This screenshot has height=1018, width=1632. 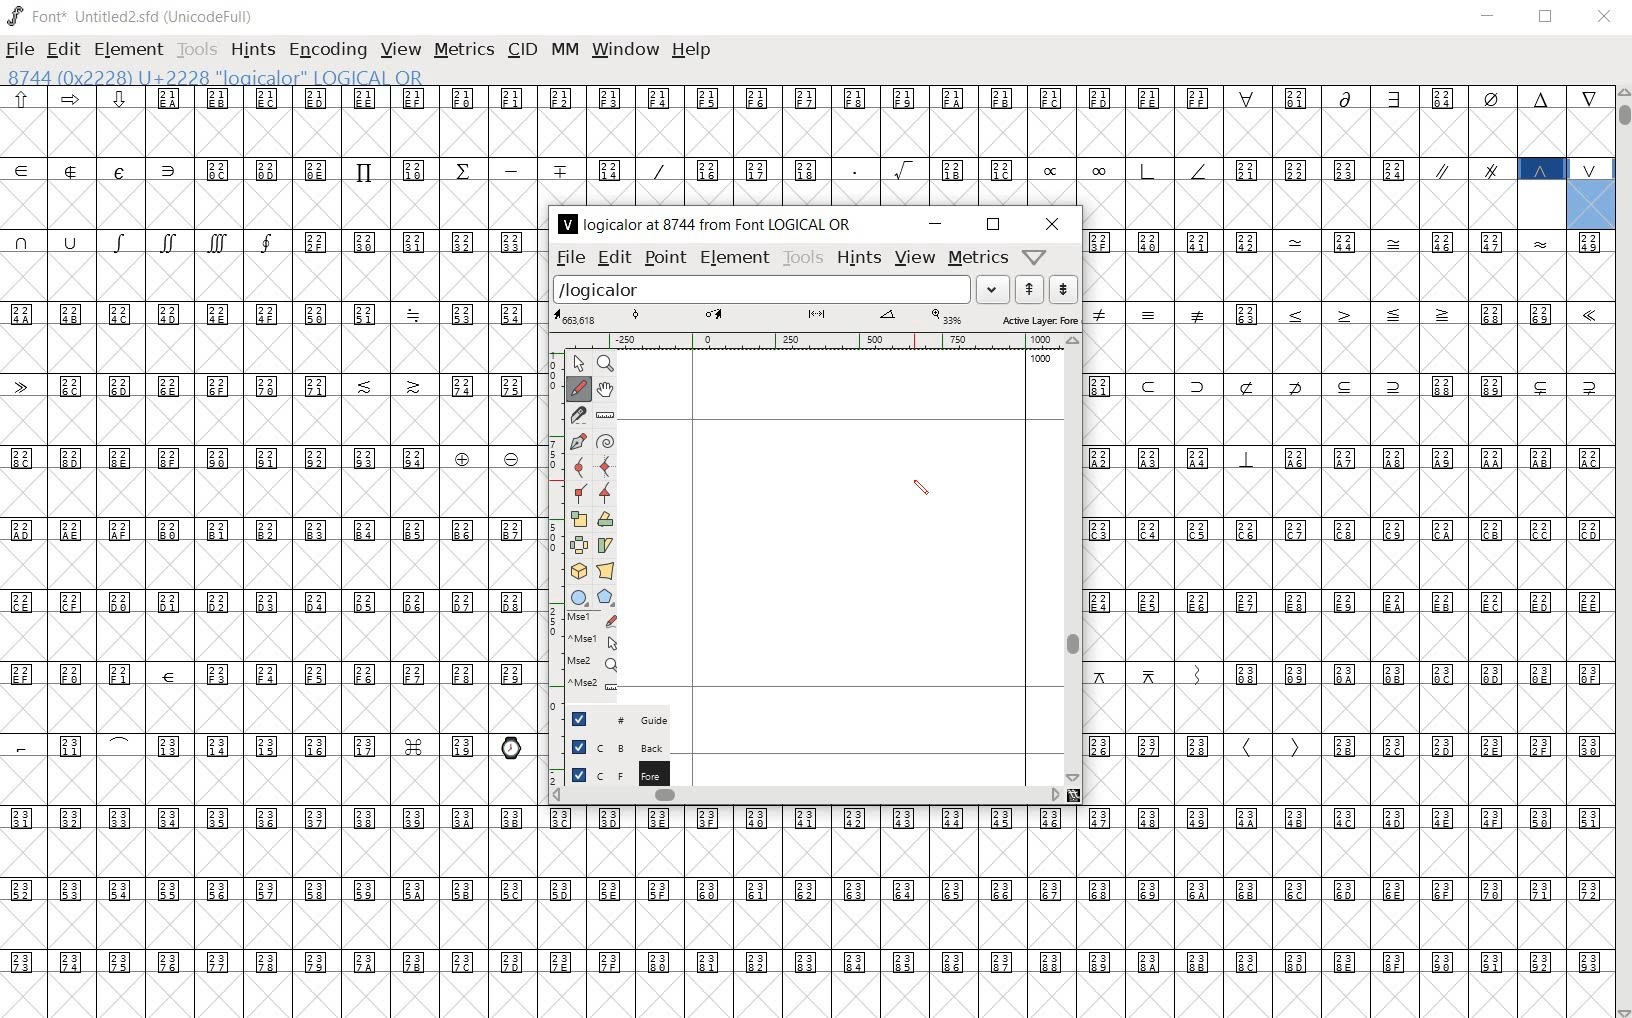 I want to click on element, so click(x=734, y=259).